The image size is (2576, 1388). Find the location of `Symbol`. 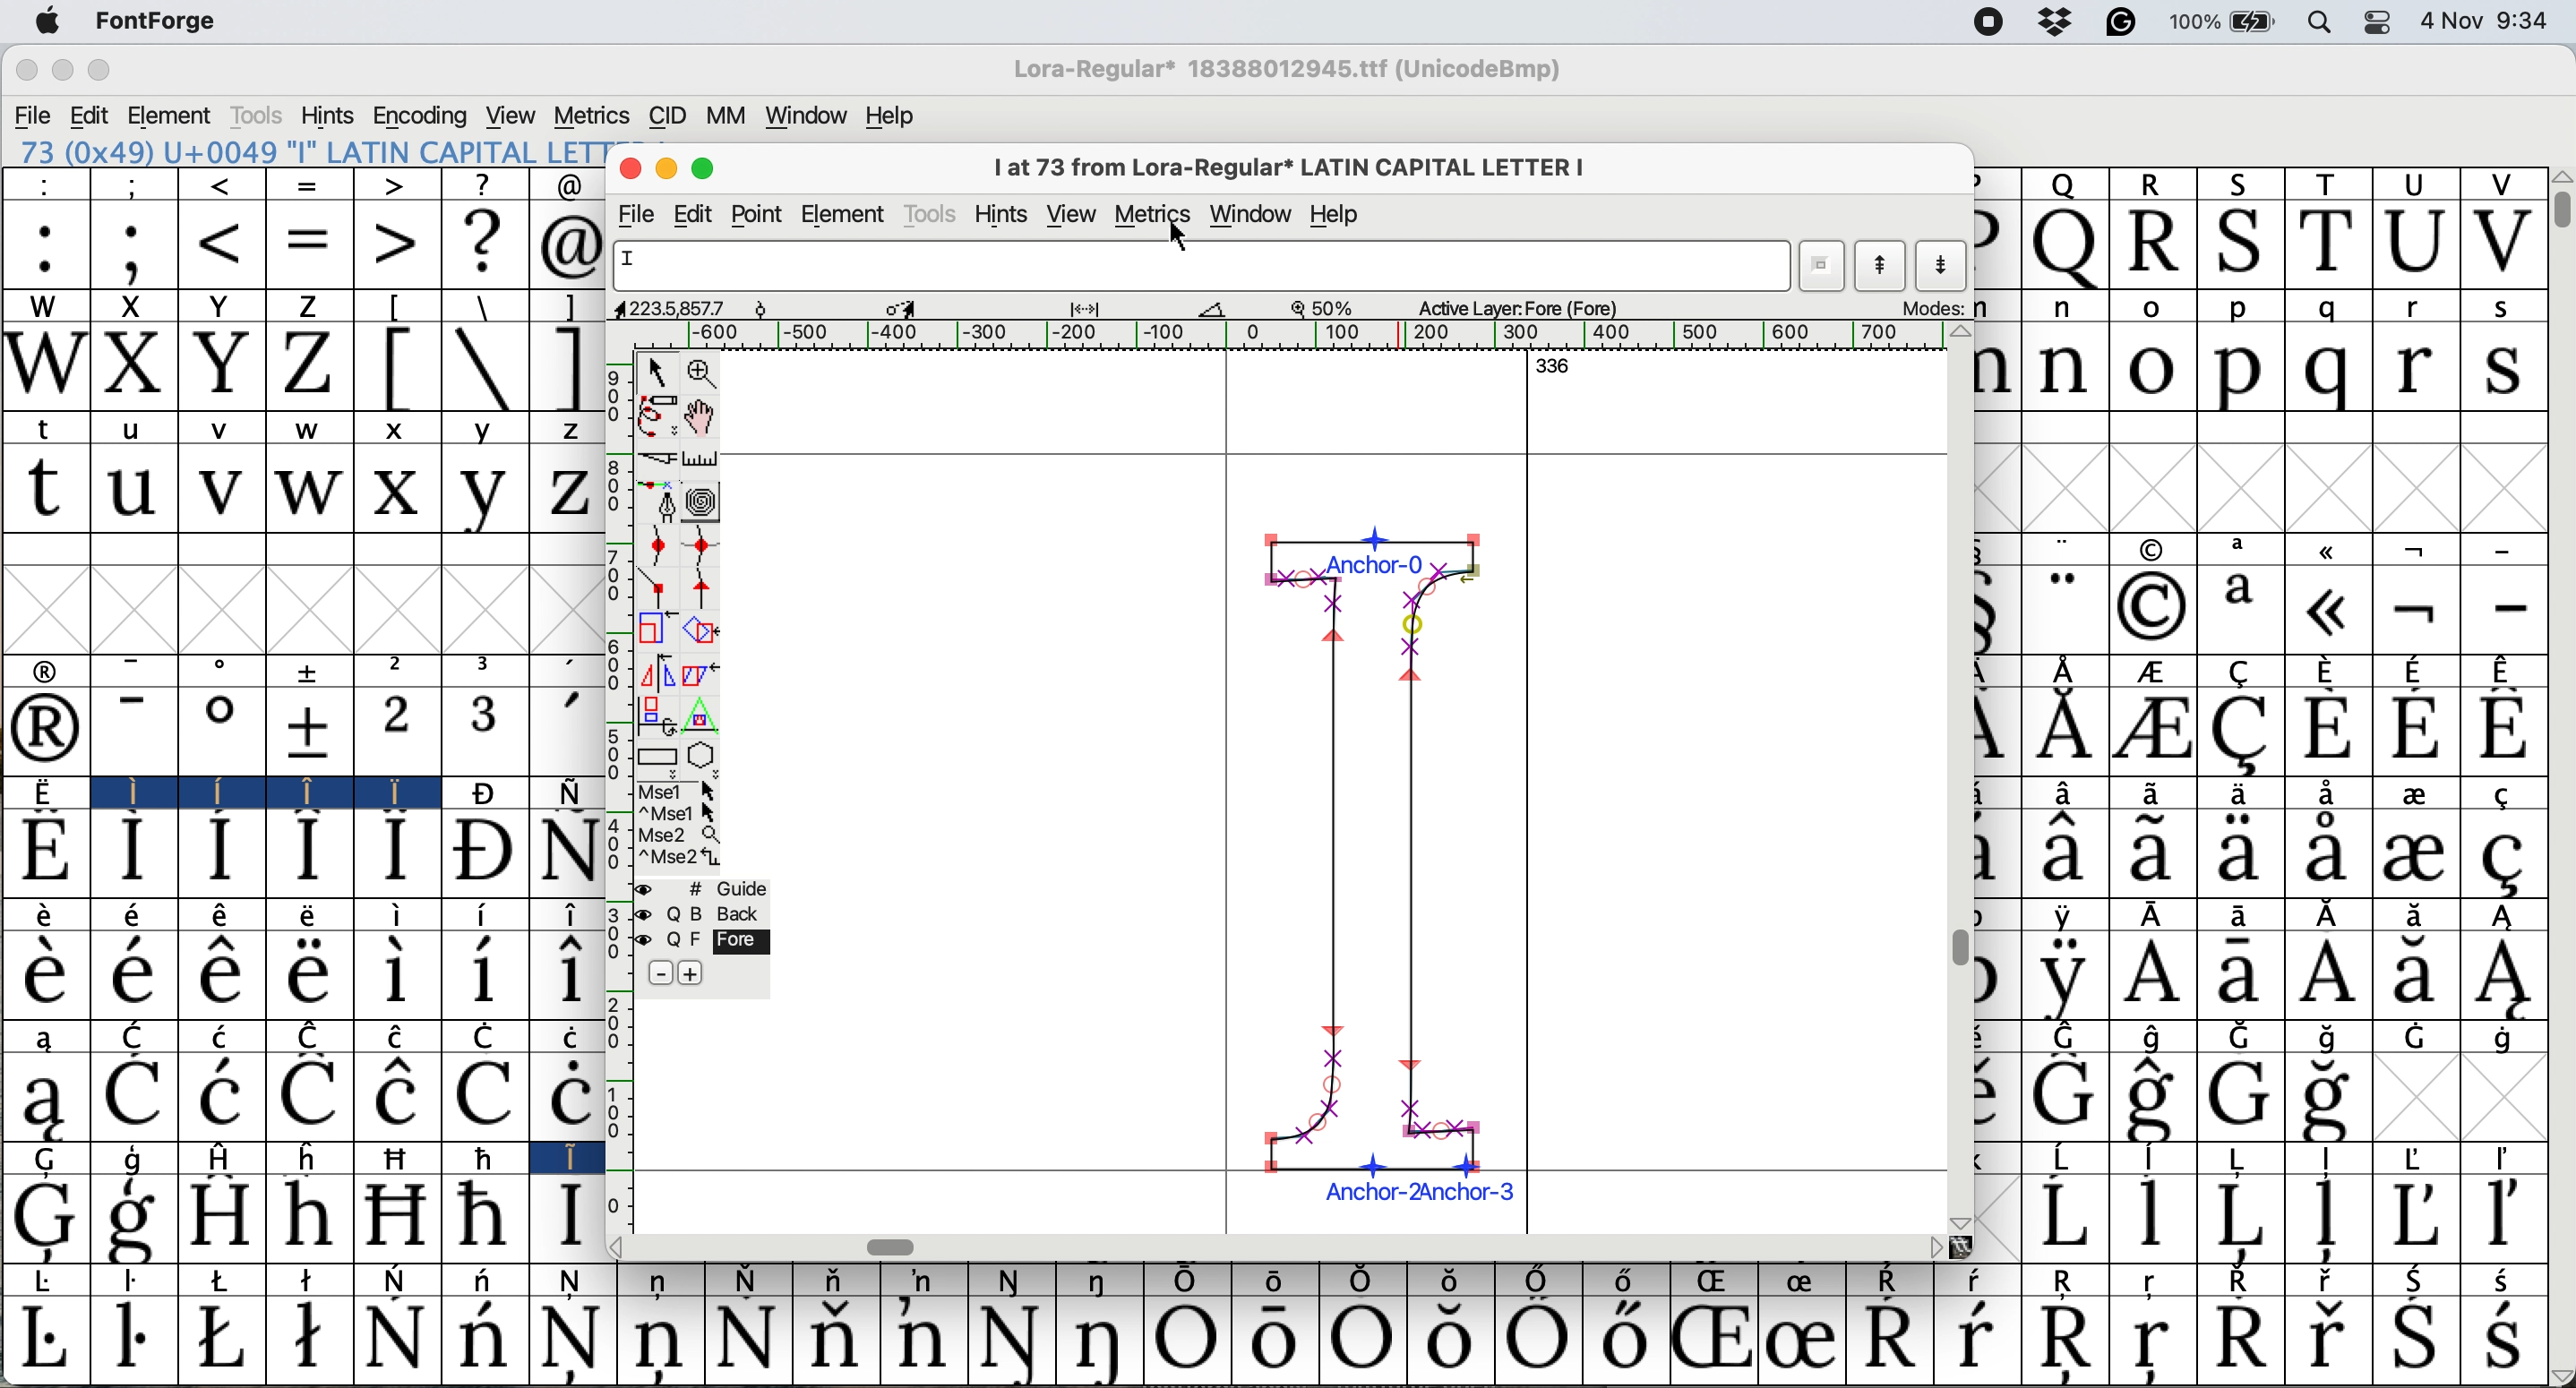

Symbol is located at coordinates (485, 915).